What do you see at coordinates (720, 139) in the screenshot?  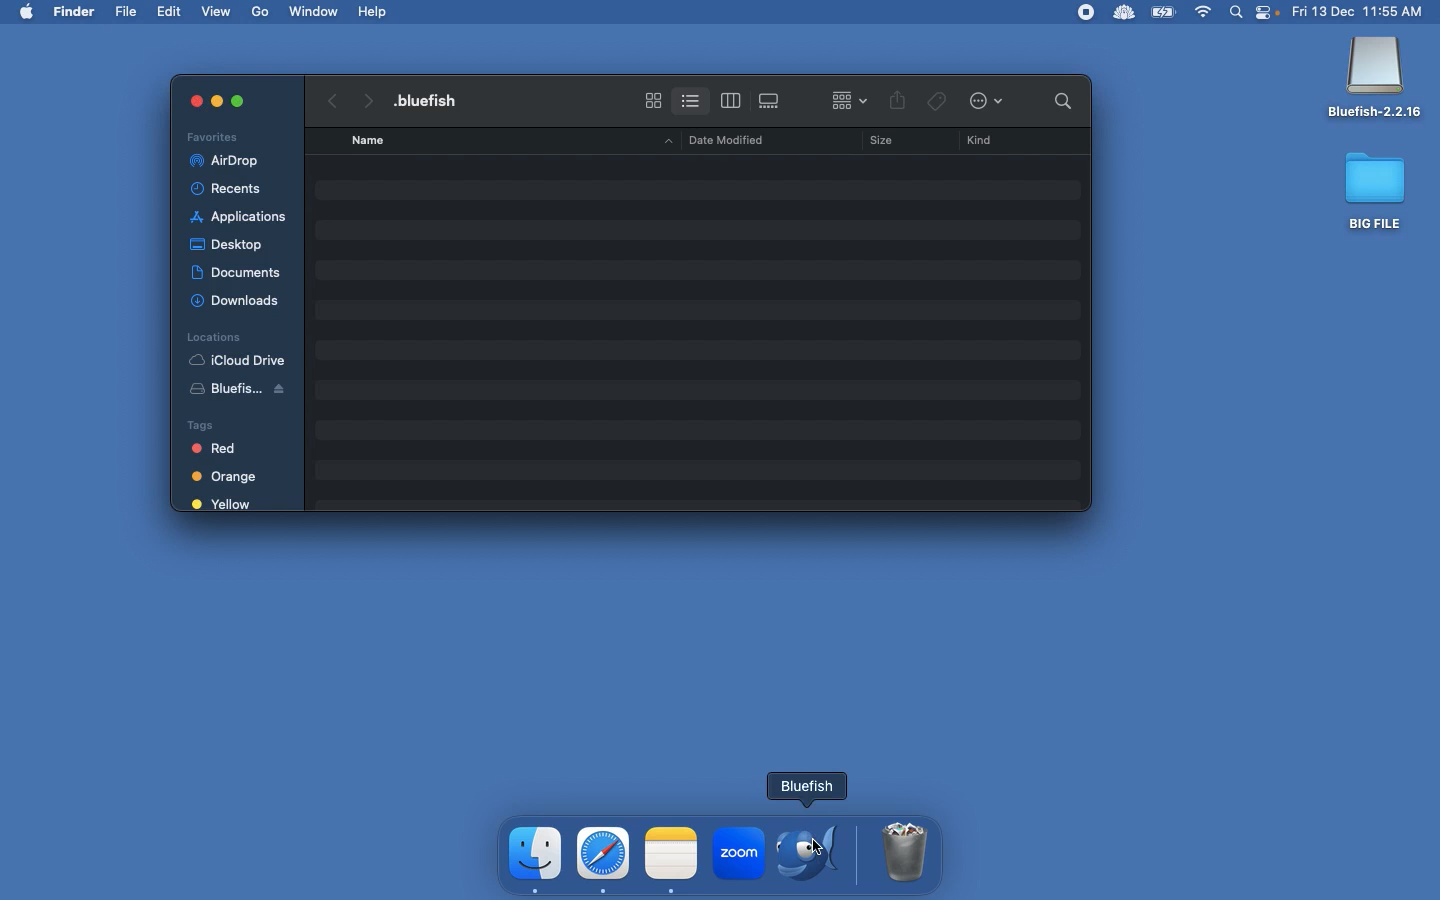 I see `date modified` at bounding box center [720, 139].